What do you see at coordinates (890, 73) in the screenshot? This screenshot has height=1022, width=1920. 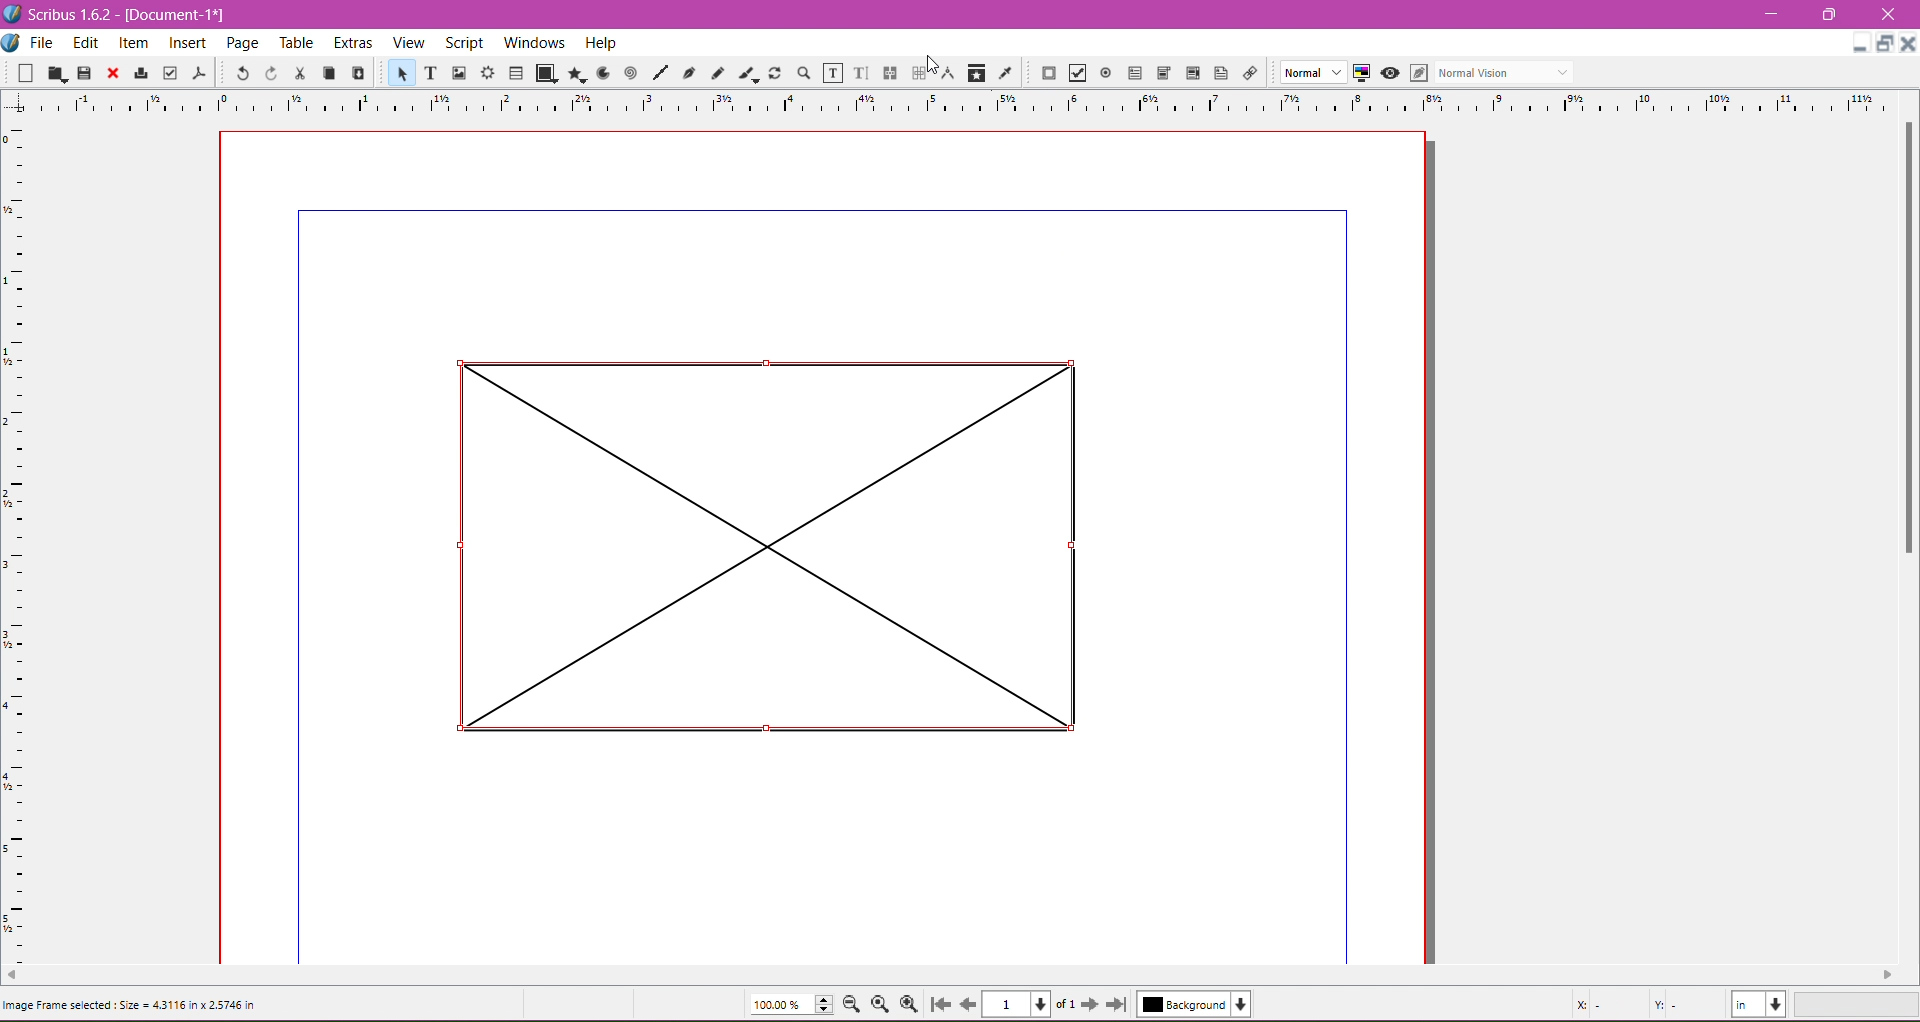 I see `Link Text Frames` at bounding box center [890, 73].